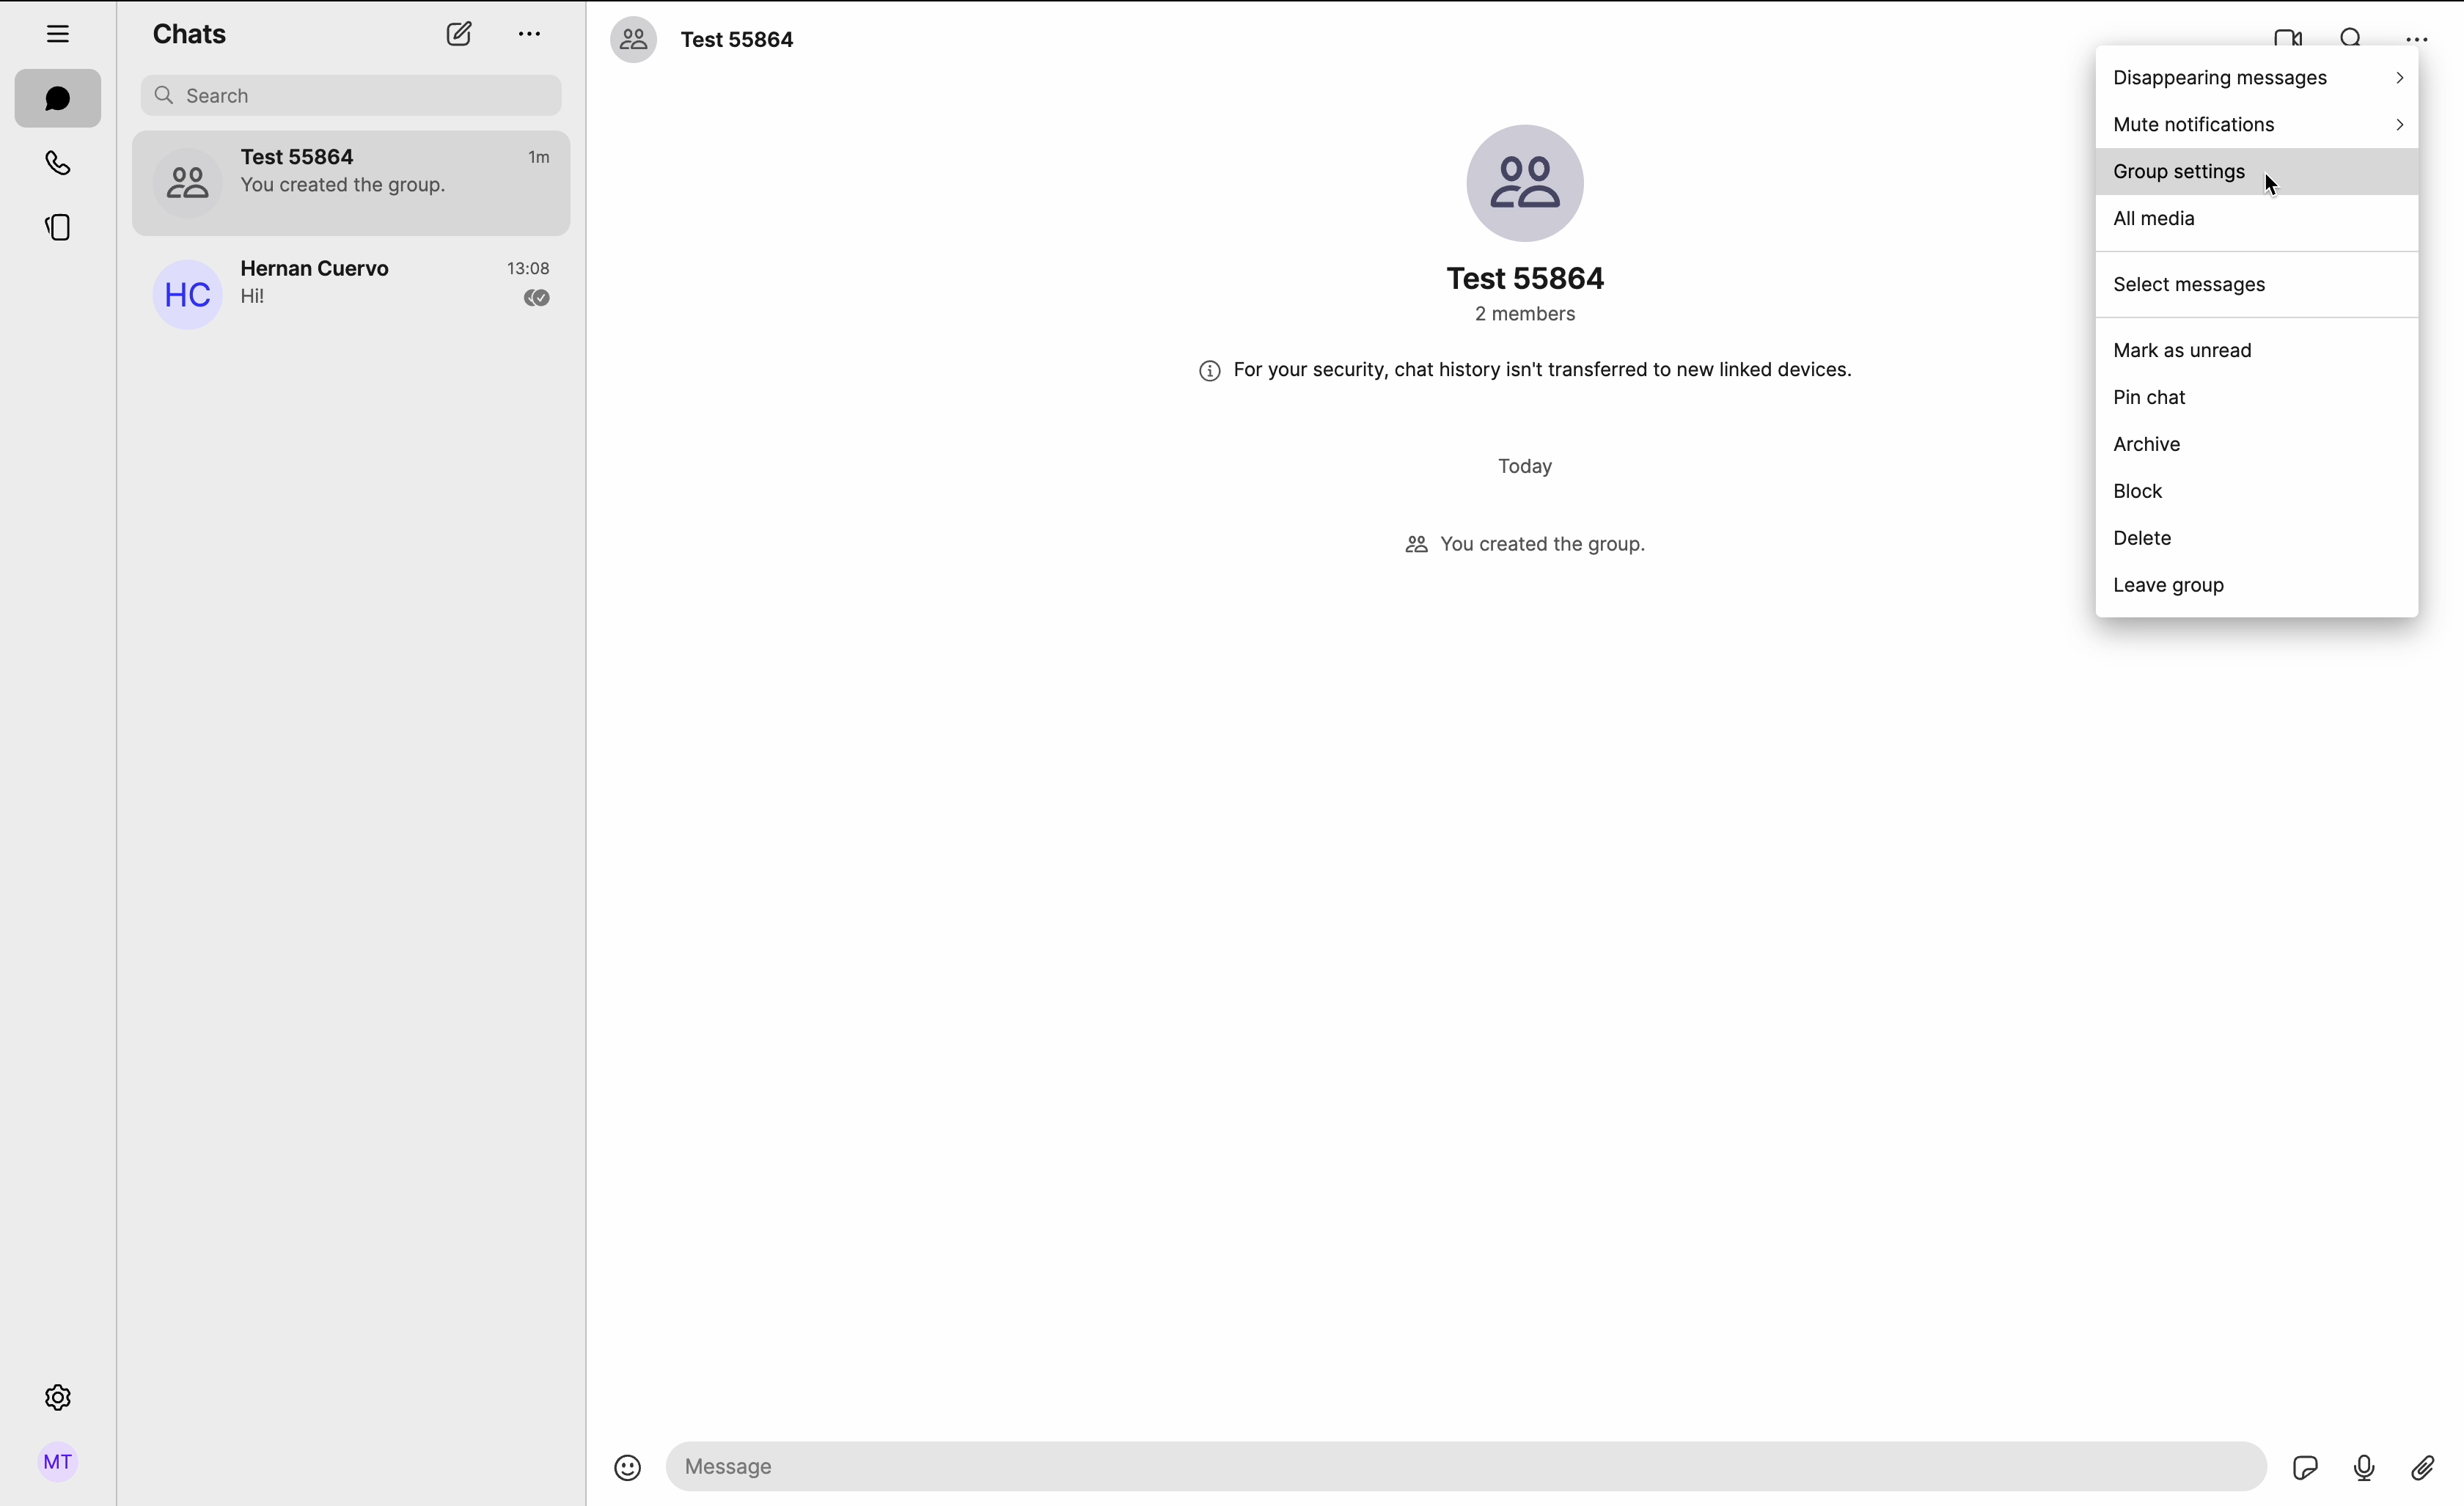 The image size is (2464, 1506). What do you see at coordinates (189, 32) in the screenshot?
I see `chats` at bounding box center [189, 32].